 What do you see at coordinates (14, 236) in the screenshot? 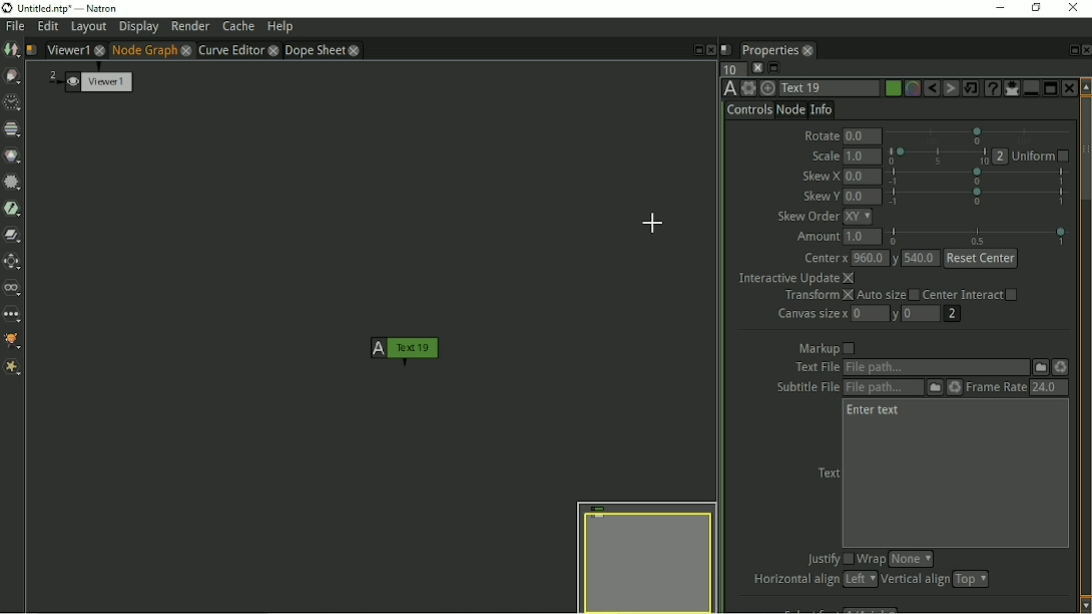
I see `Merge` at bounding box center [14, 236].